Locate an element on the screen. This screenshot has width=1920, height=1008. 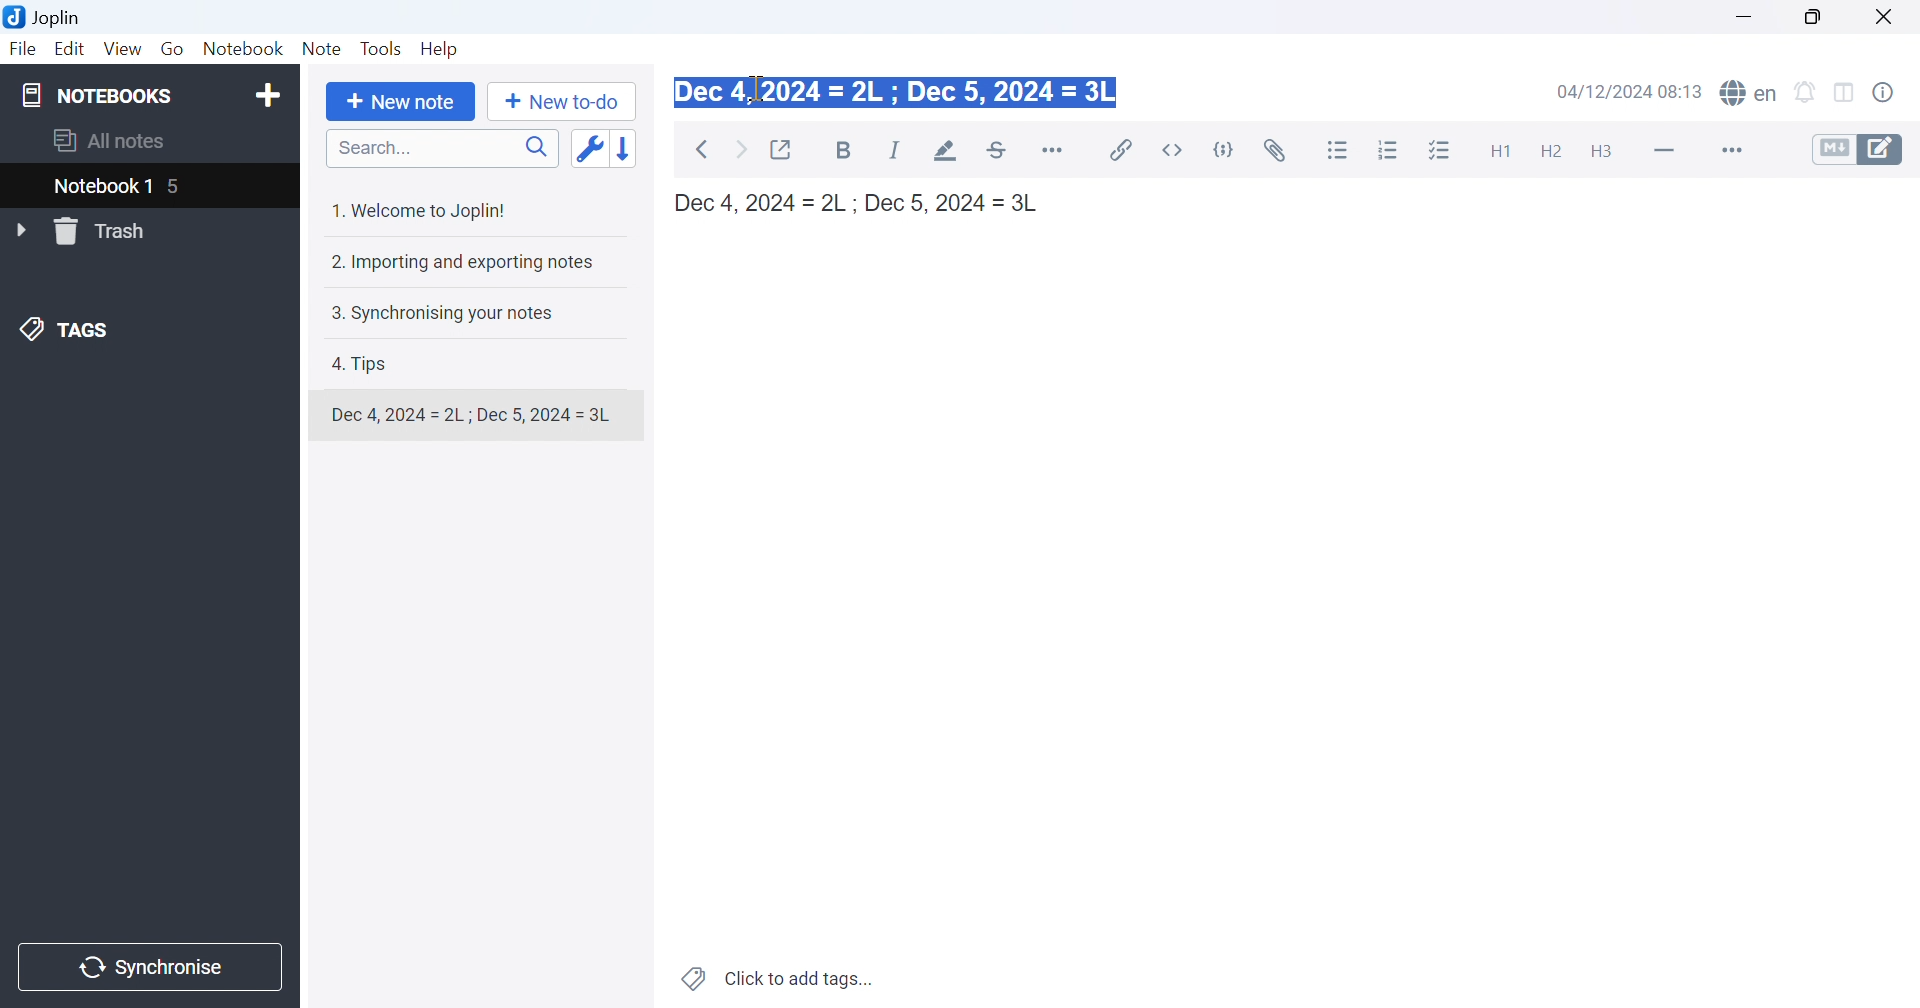
Bold is located at coordinates (848, 152).